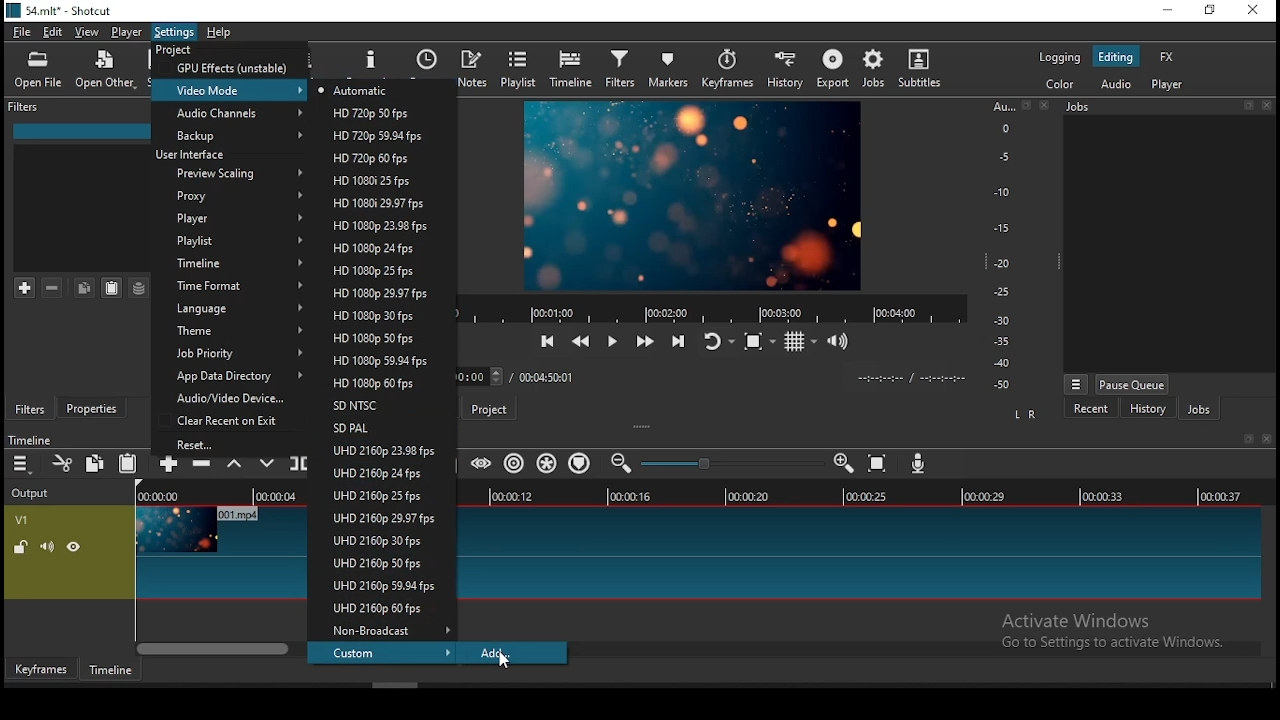 Image resolution: width=1280 pixels, height=720 pixels. Describe the element at coordinates (832, 68) in the screenshot. I see `export` at that location.